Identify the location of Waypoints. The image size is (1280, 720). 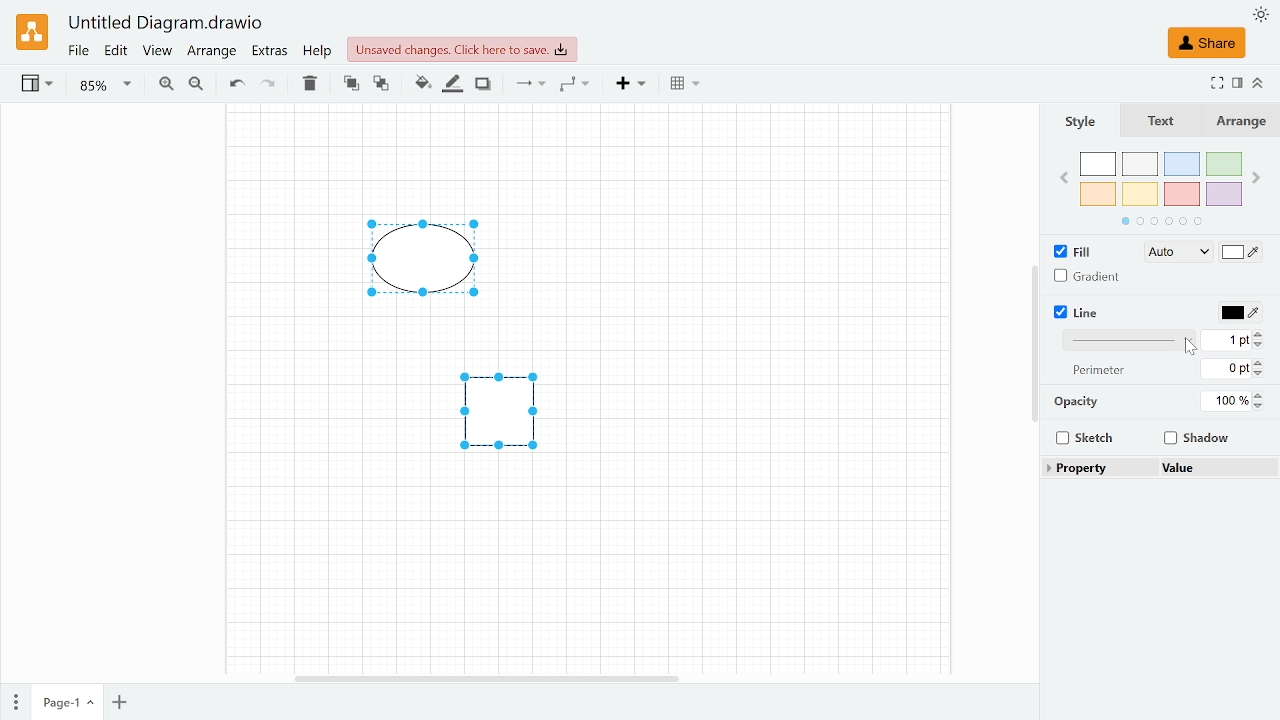
(574, 85).